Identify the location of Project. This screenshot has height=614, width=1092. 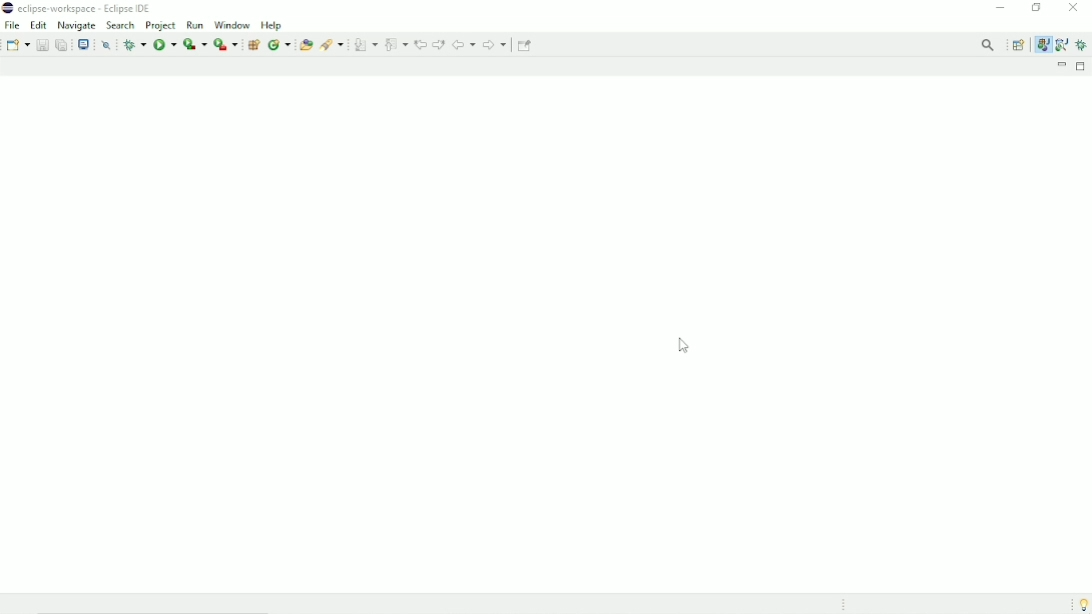
(161, 26).